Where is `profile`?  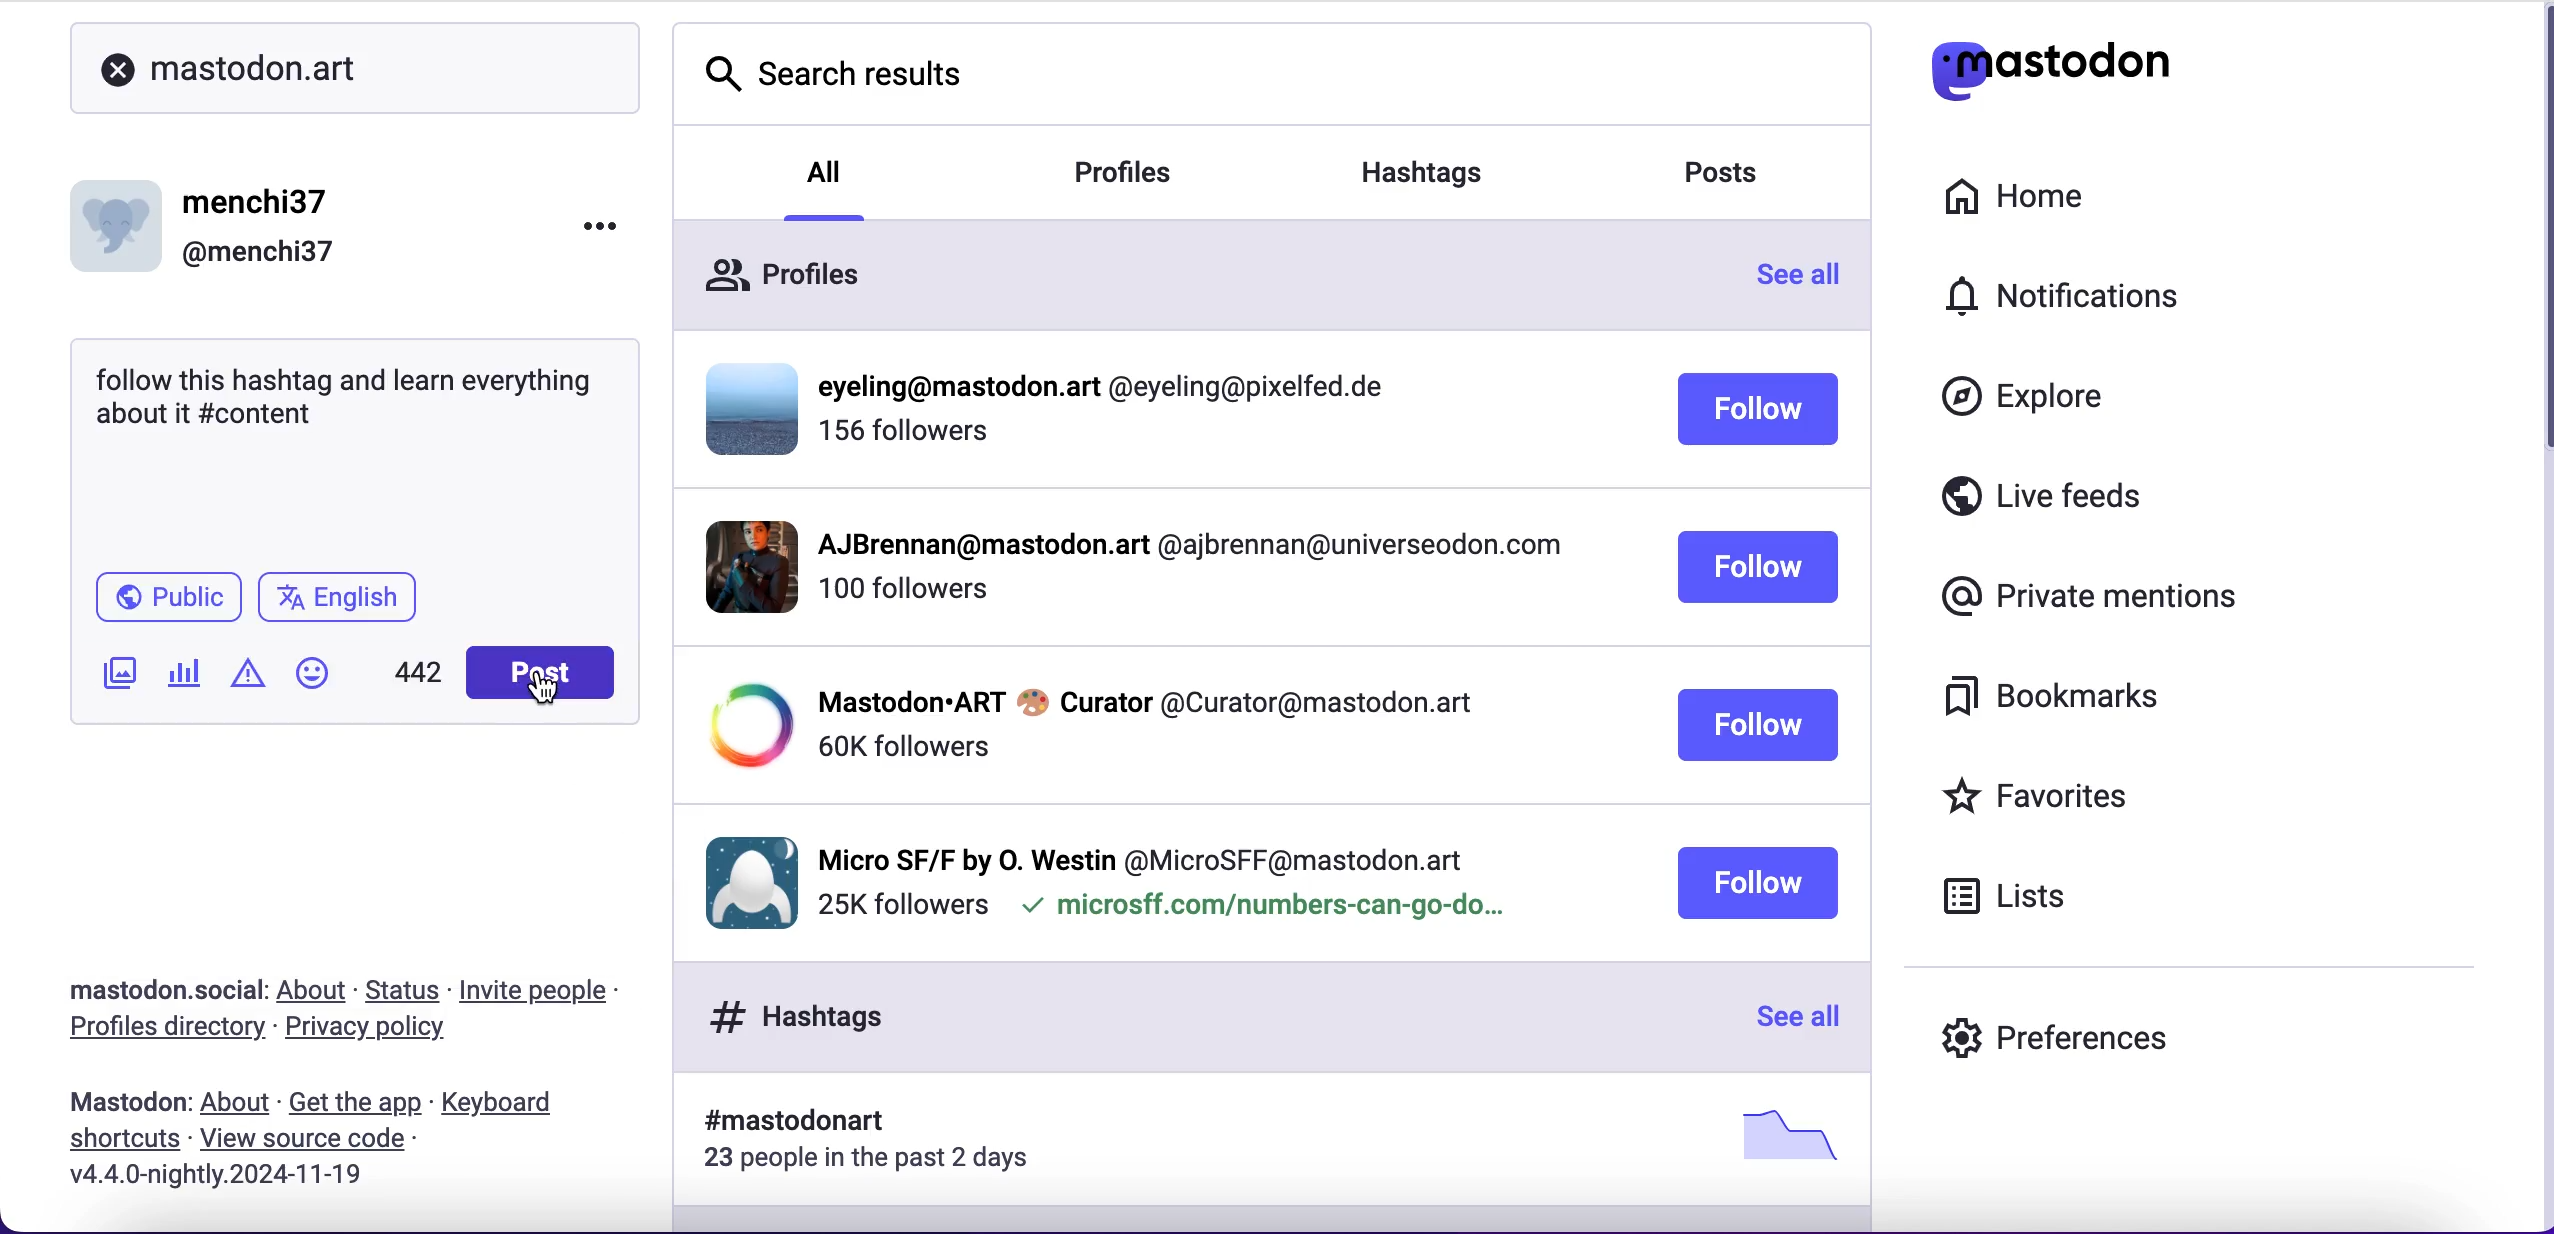 profile is located at coordinates (1186, 550).